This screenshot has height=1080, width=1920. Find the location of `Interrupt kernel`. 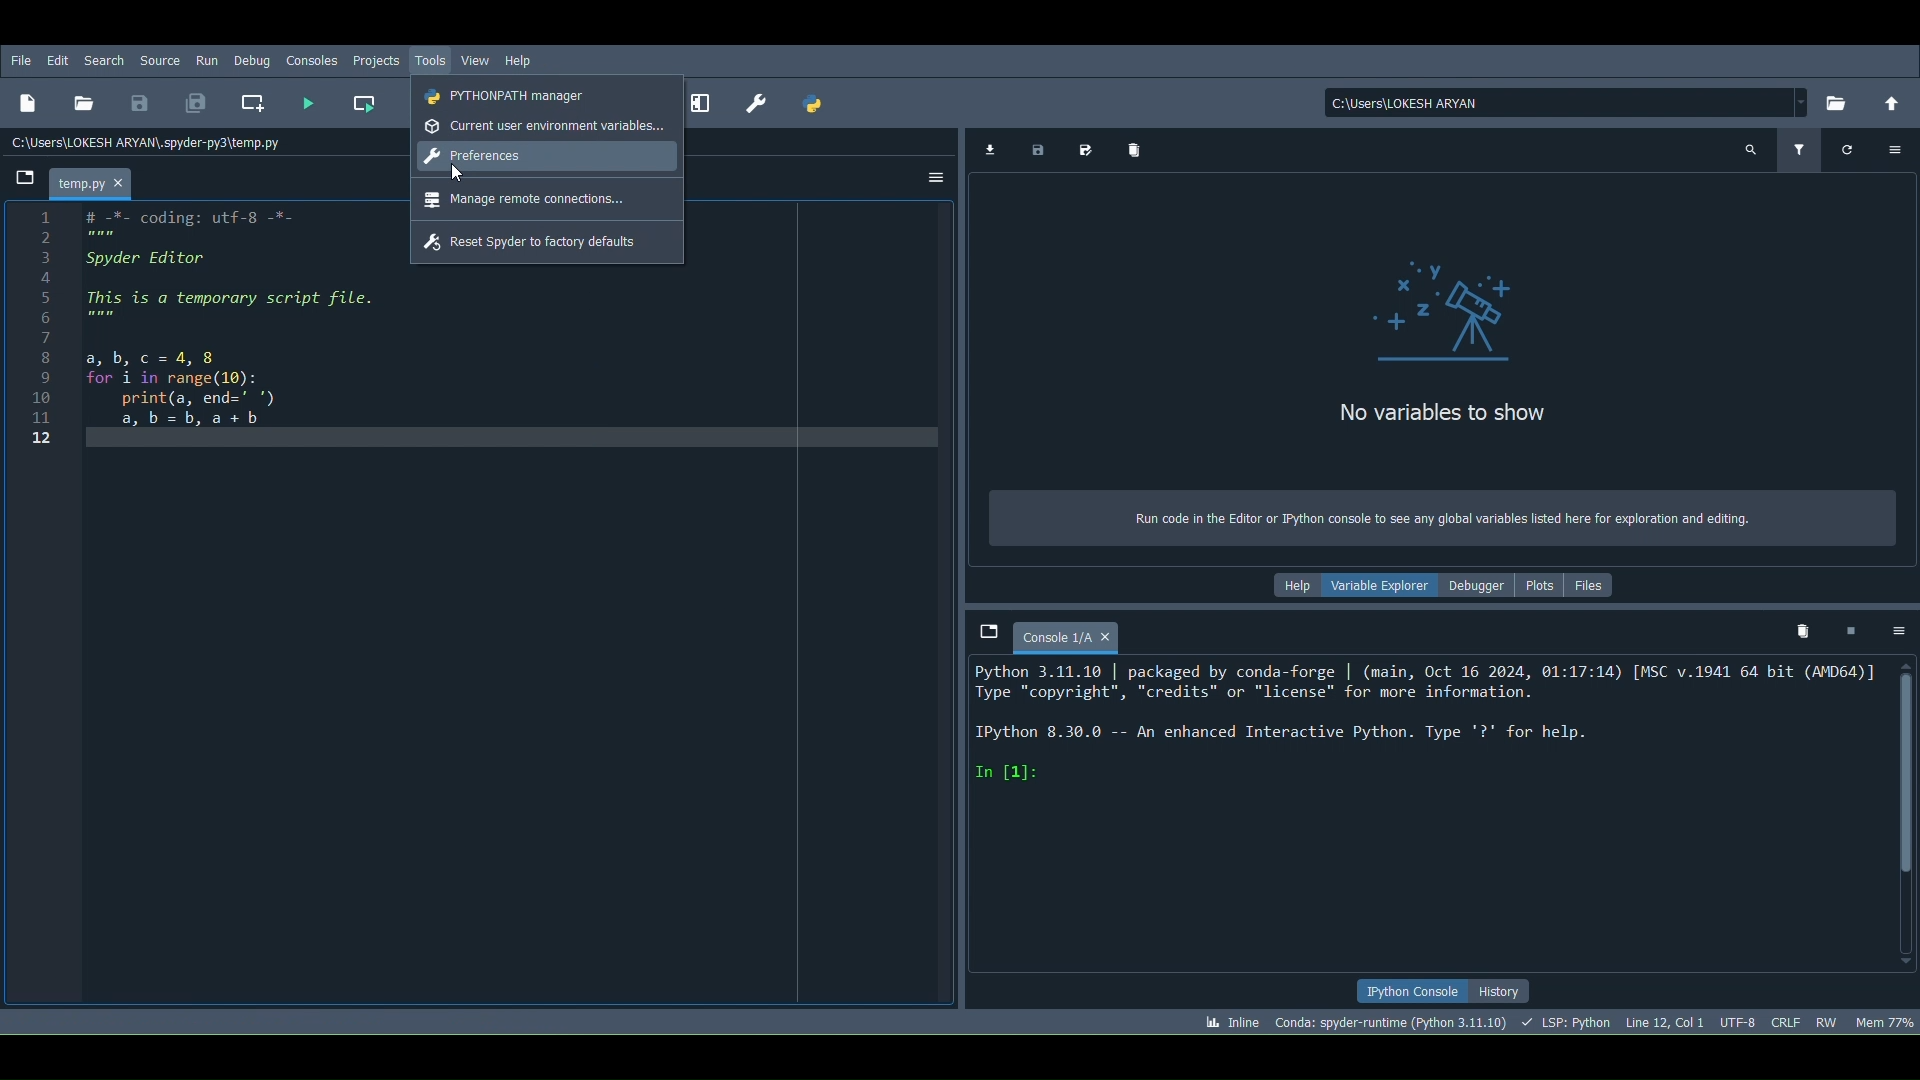

Interrupt kernel is located at coordinates (1849, 629).